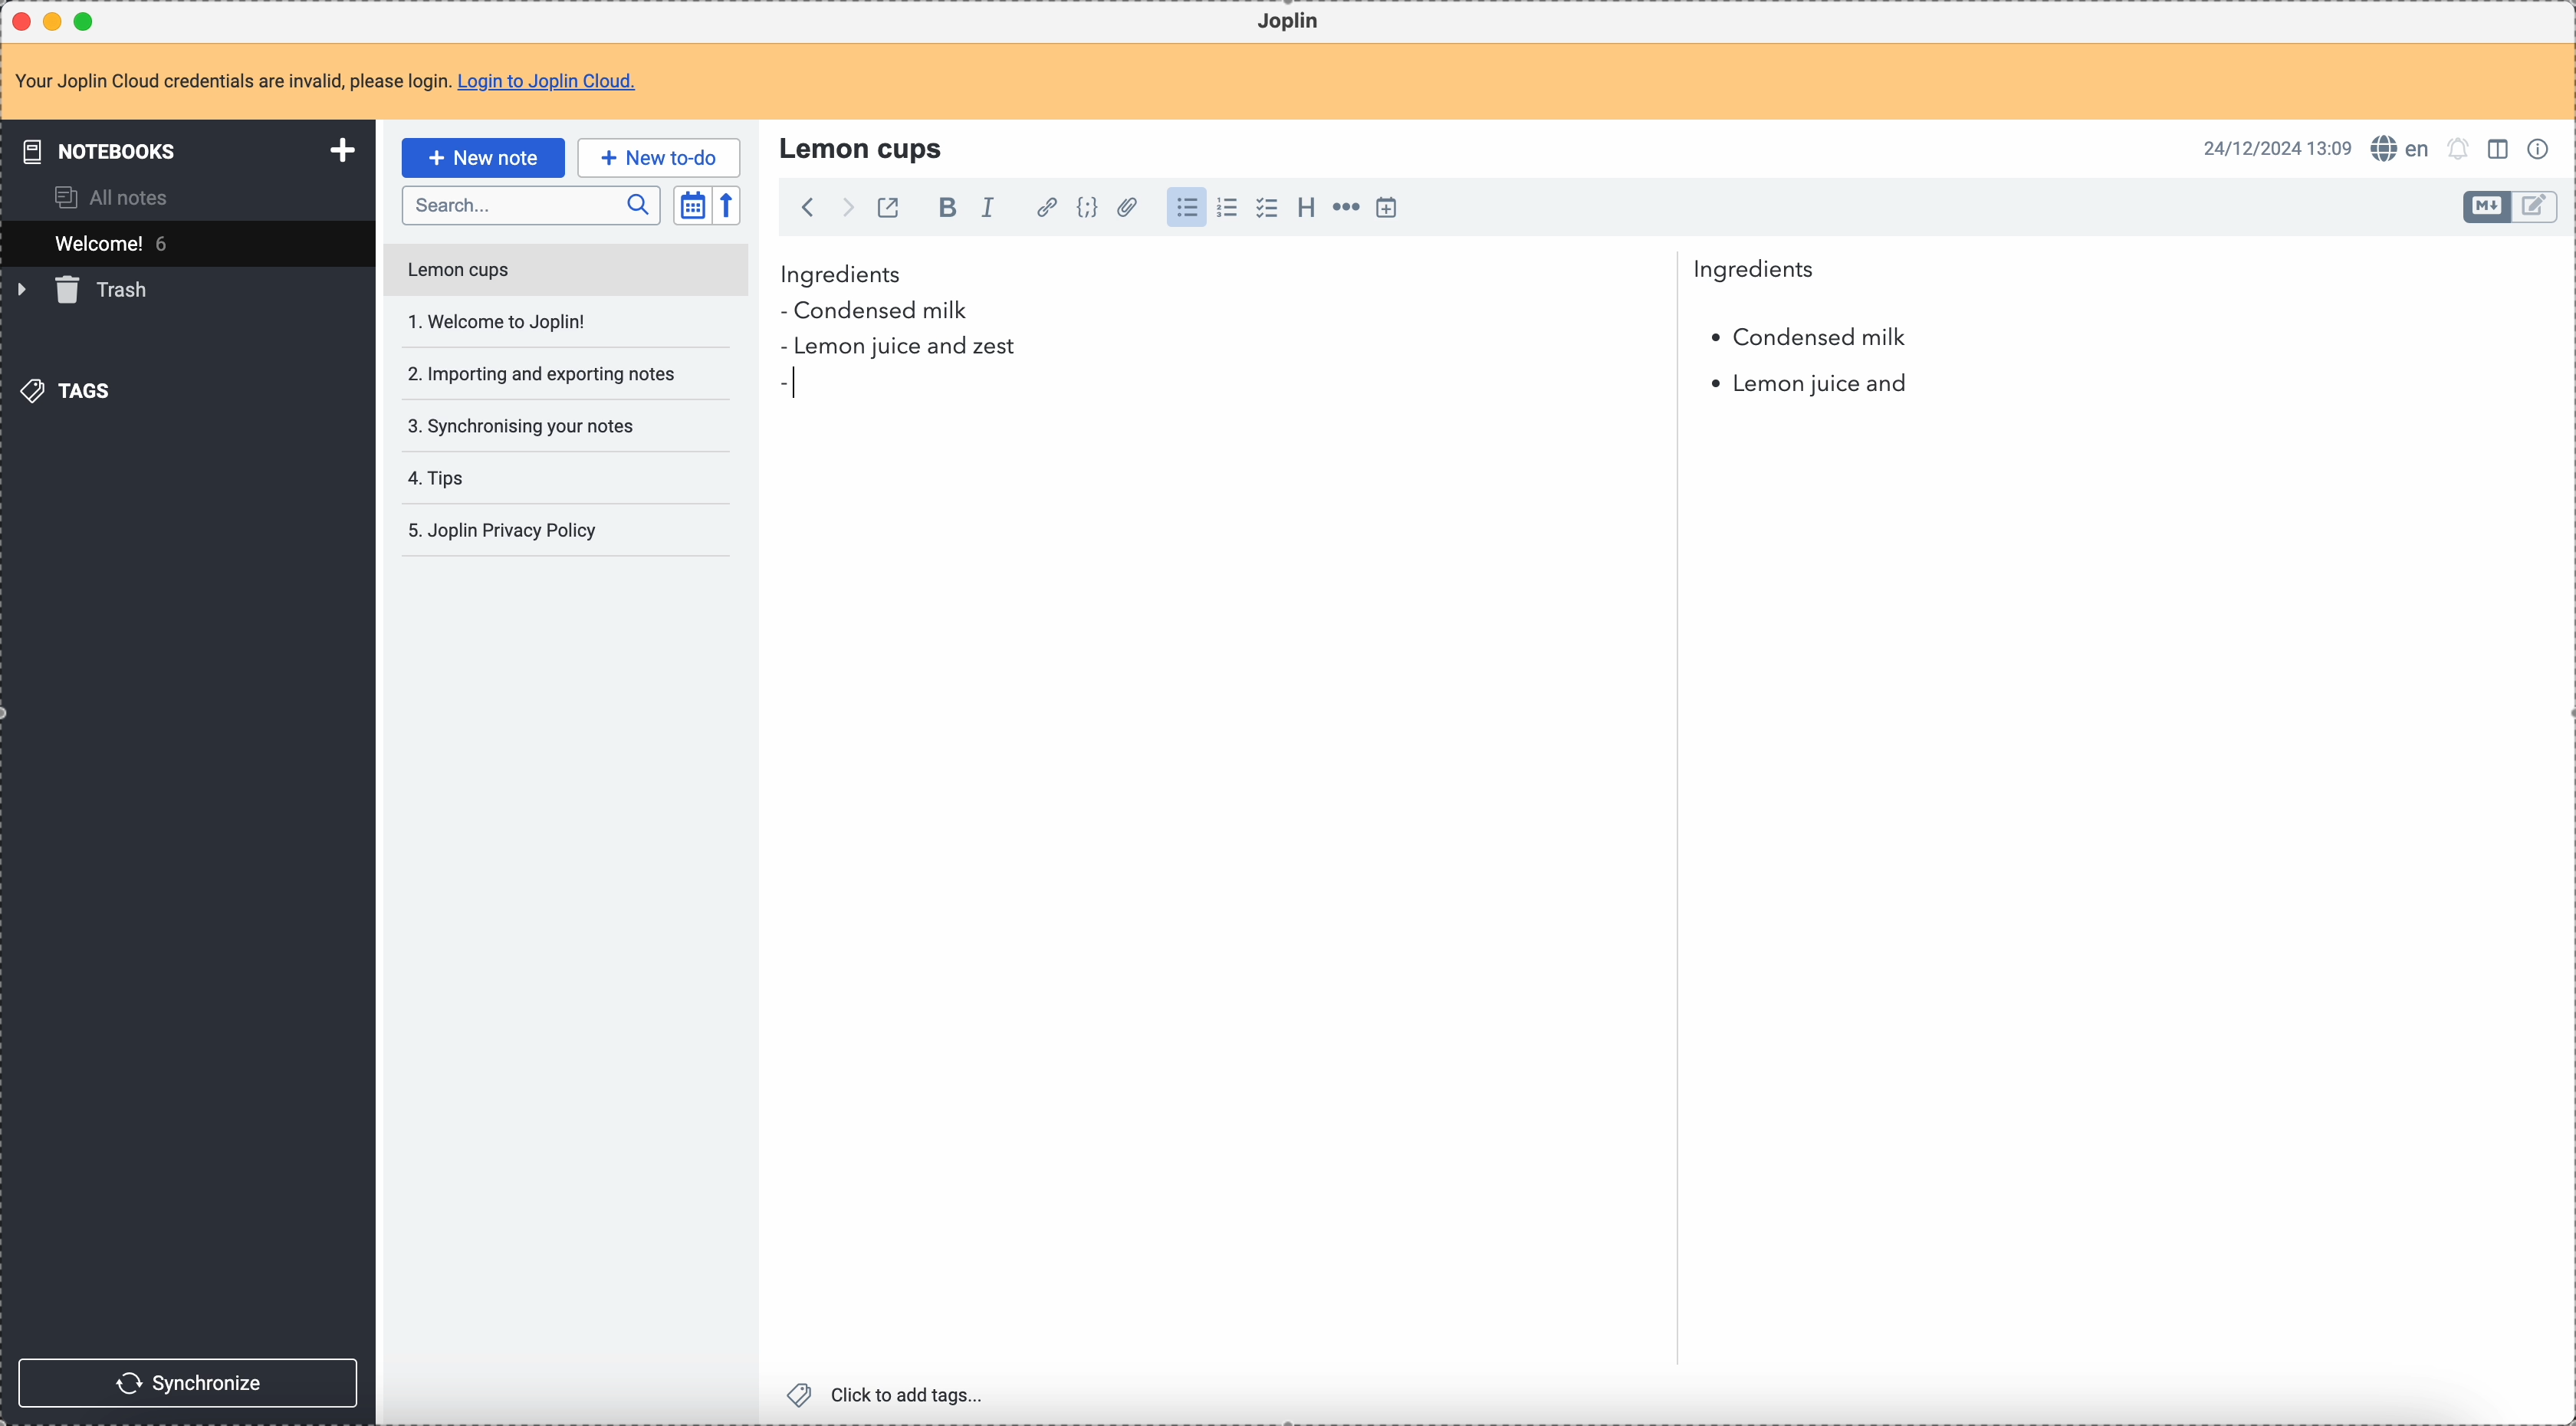  What do you see at coordinates (1288, 22) in the screenshot?
I see `Joplin` at bounding box center [1288, 22].